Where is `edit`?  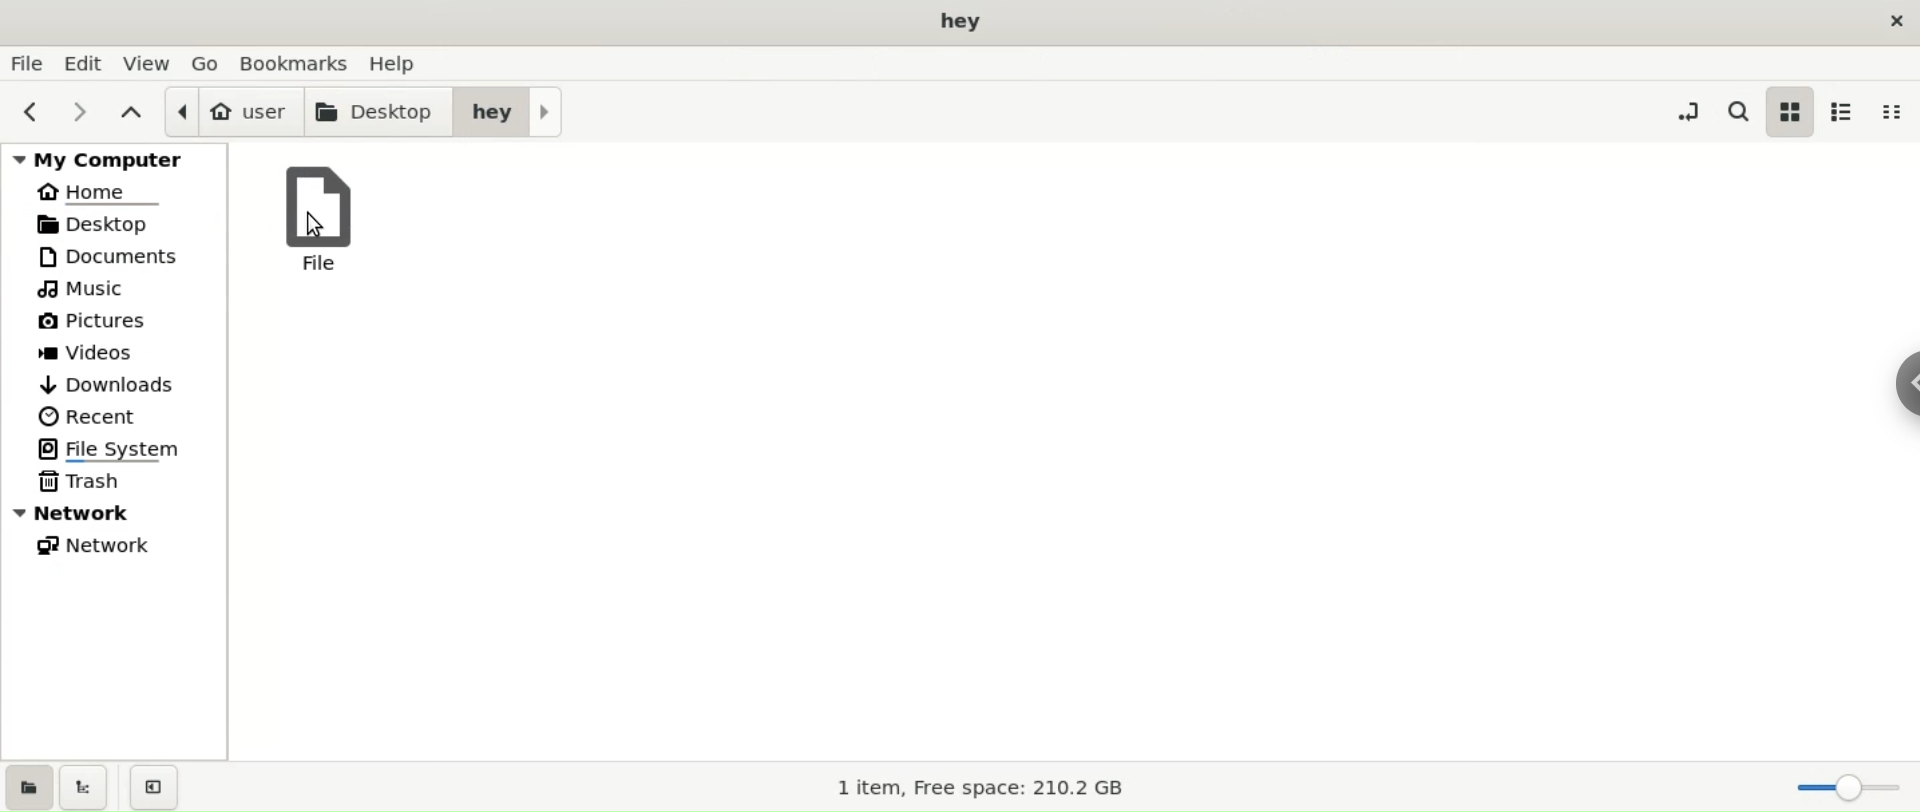 edit is located at coordinates (81, 63).